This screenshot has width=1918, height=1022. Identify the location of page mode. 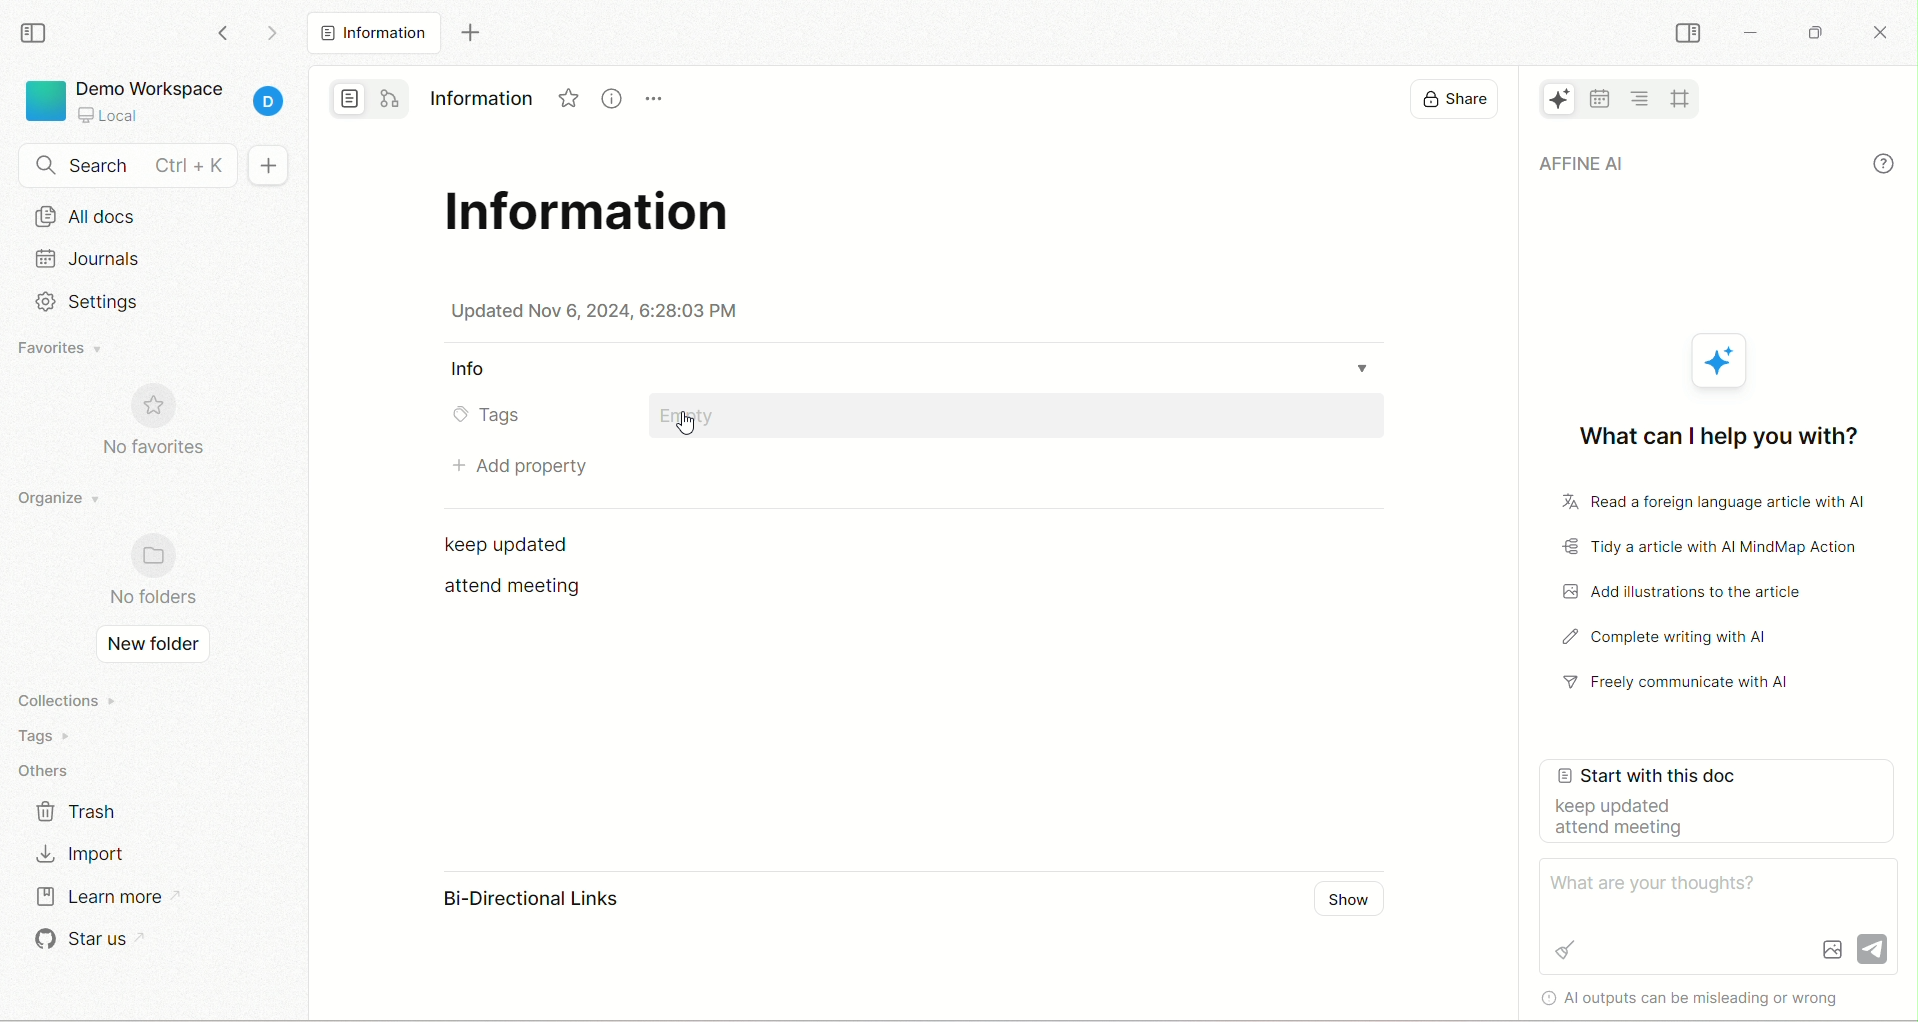
(348, 99).